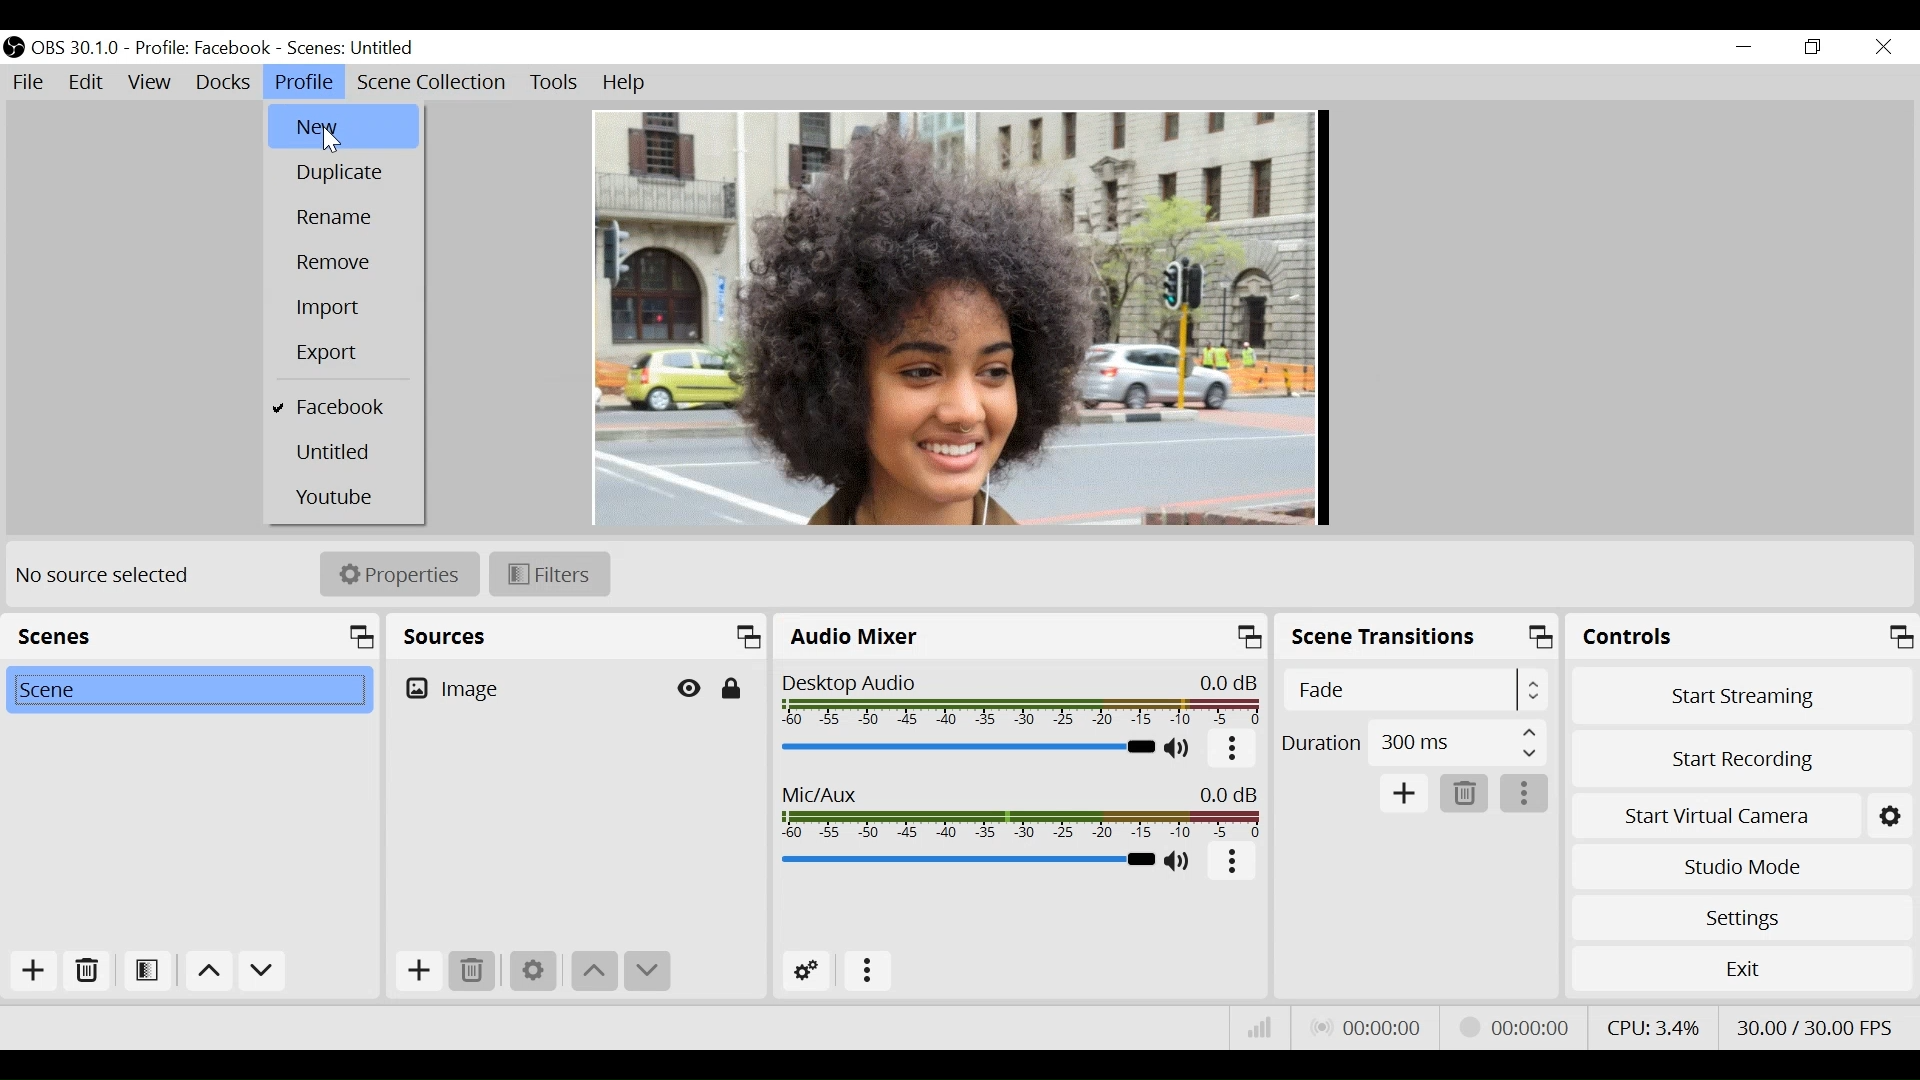  What do you see at coordinates (1739, 813) in the screenshot?
I see `Start Virtual Camera` at bounding box center [1739, 813].